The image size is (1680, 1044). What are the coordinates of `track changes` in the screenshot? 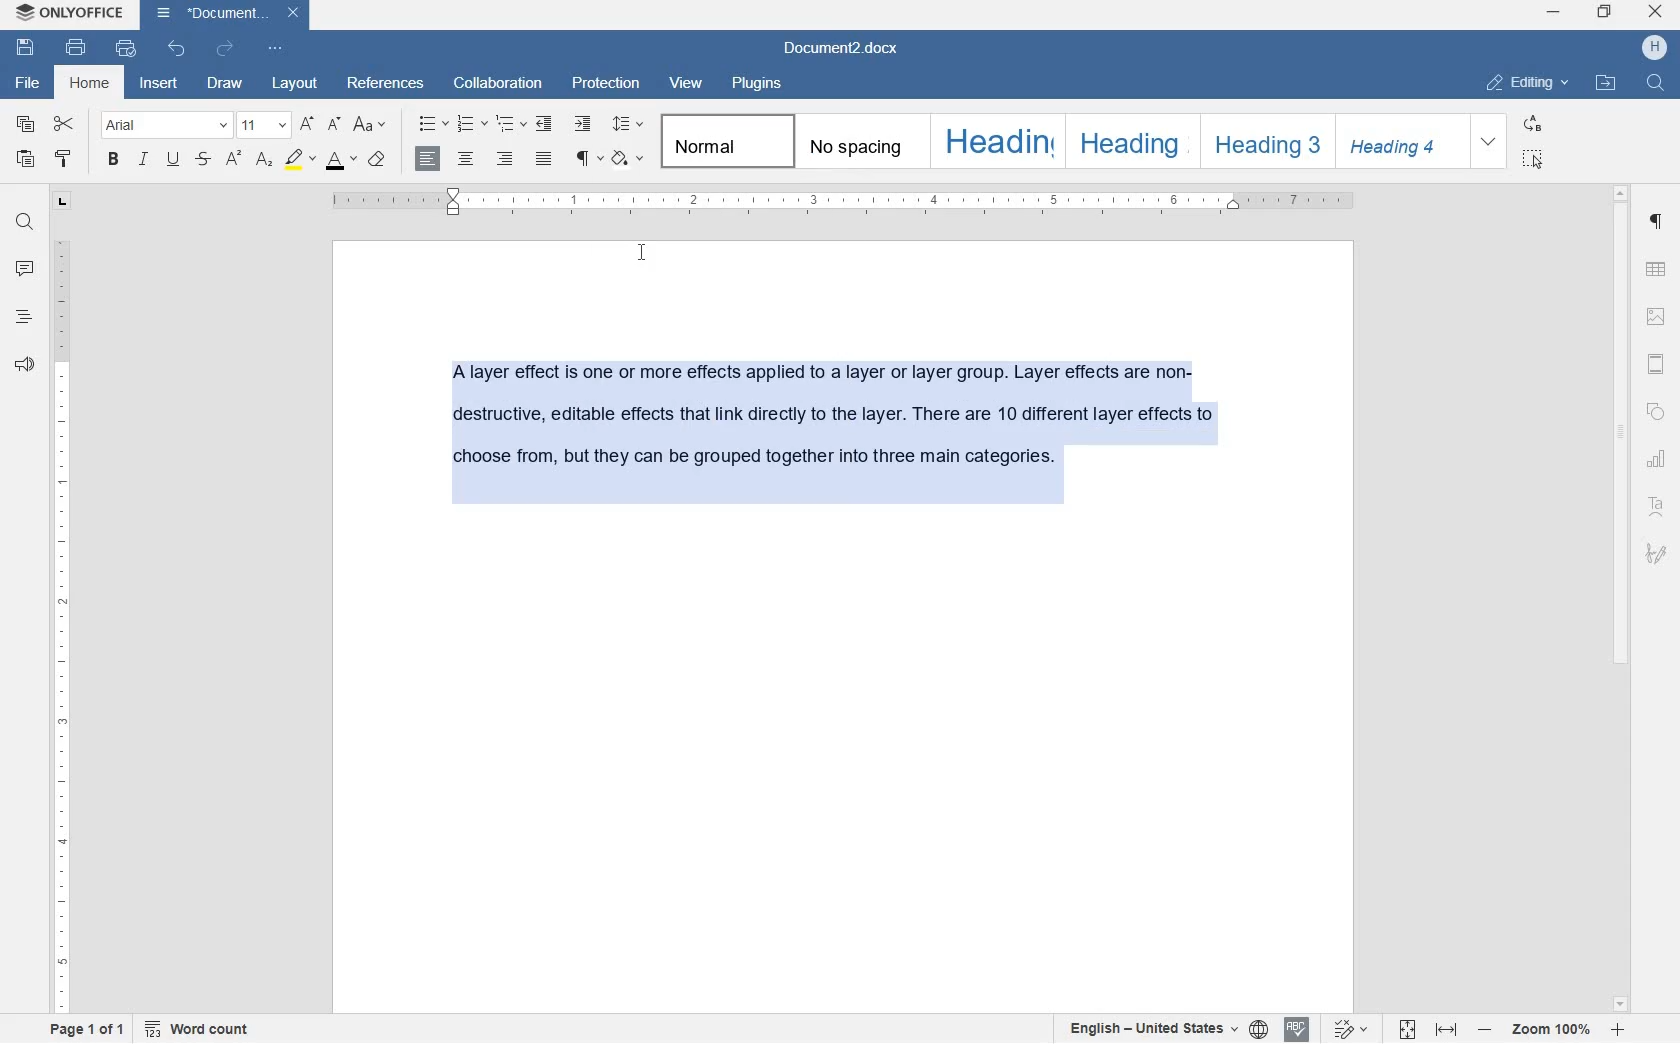 It's located at (1352, 1029).